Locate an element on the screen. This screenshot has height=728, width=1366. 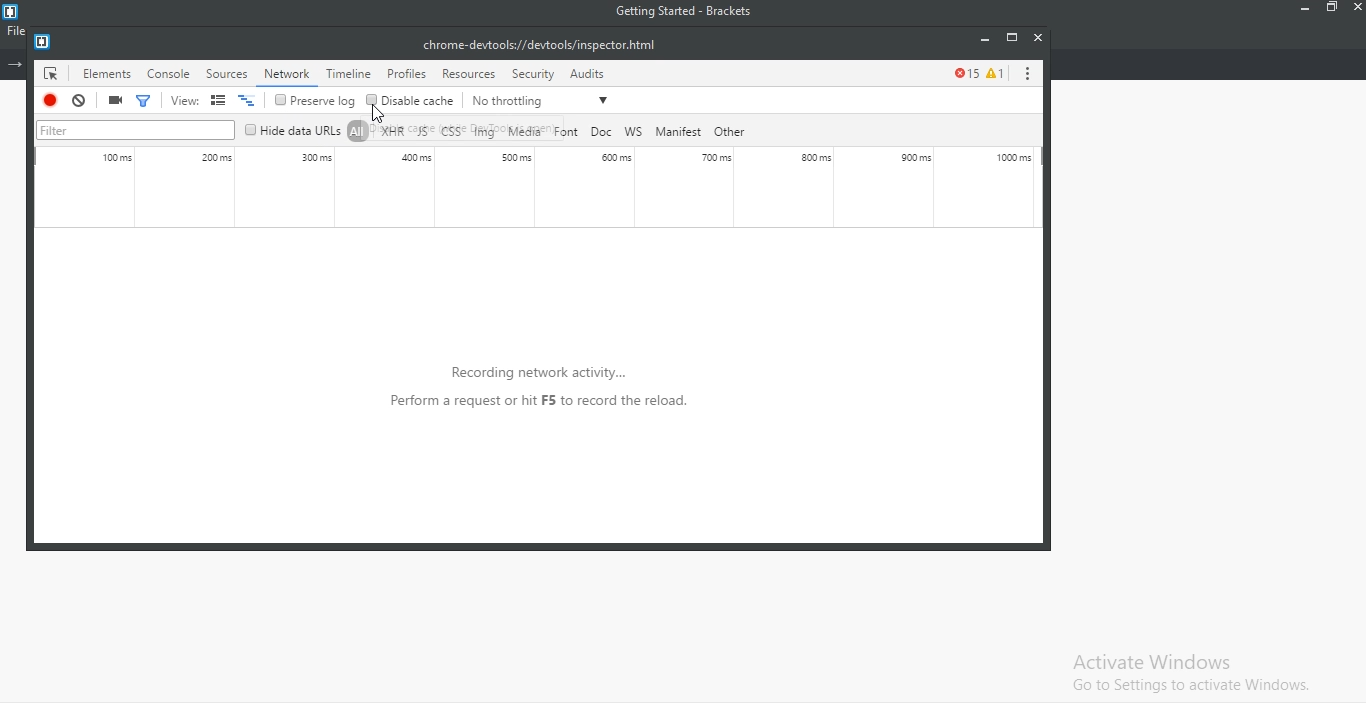
minimise is located at coordinates (1298, 11).